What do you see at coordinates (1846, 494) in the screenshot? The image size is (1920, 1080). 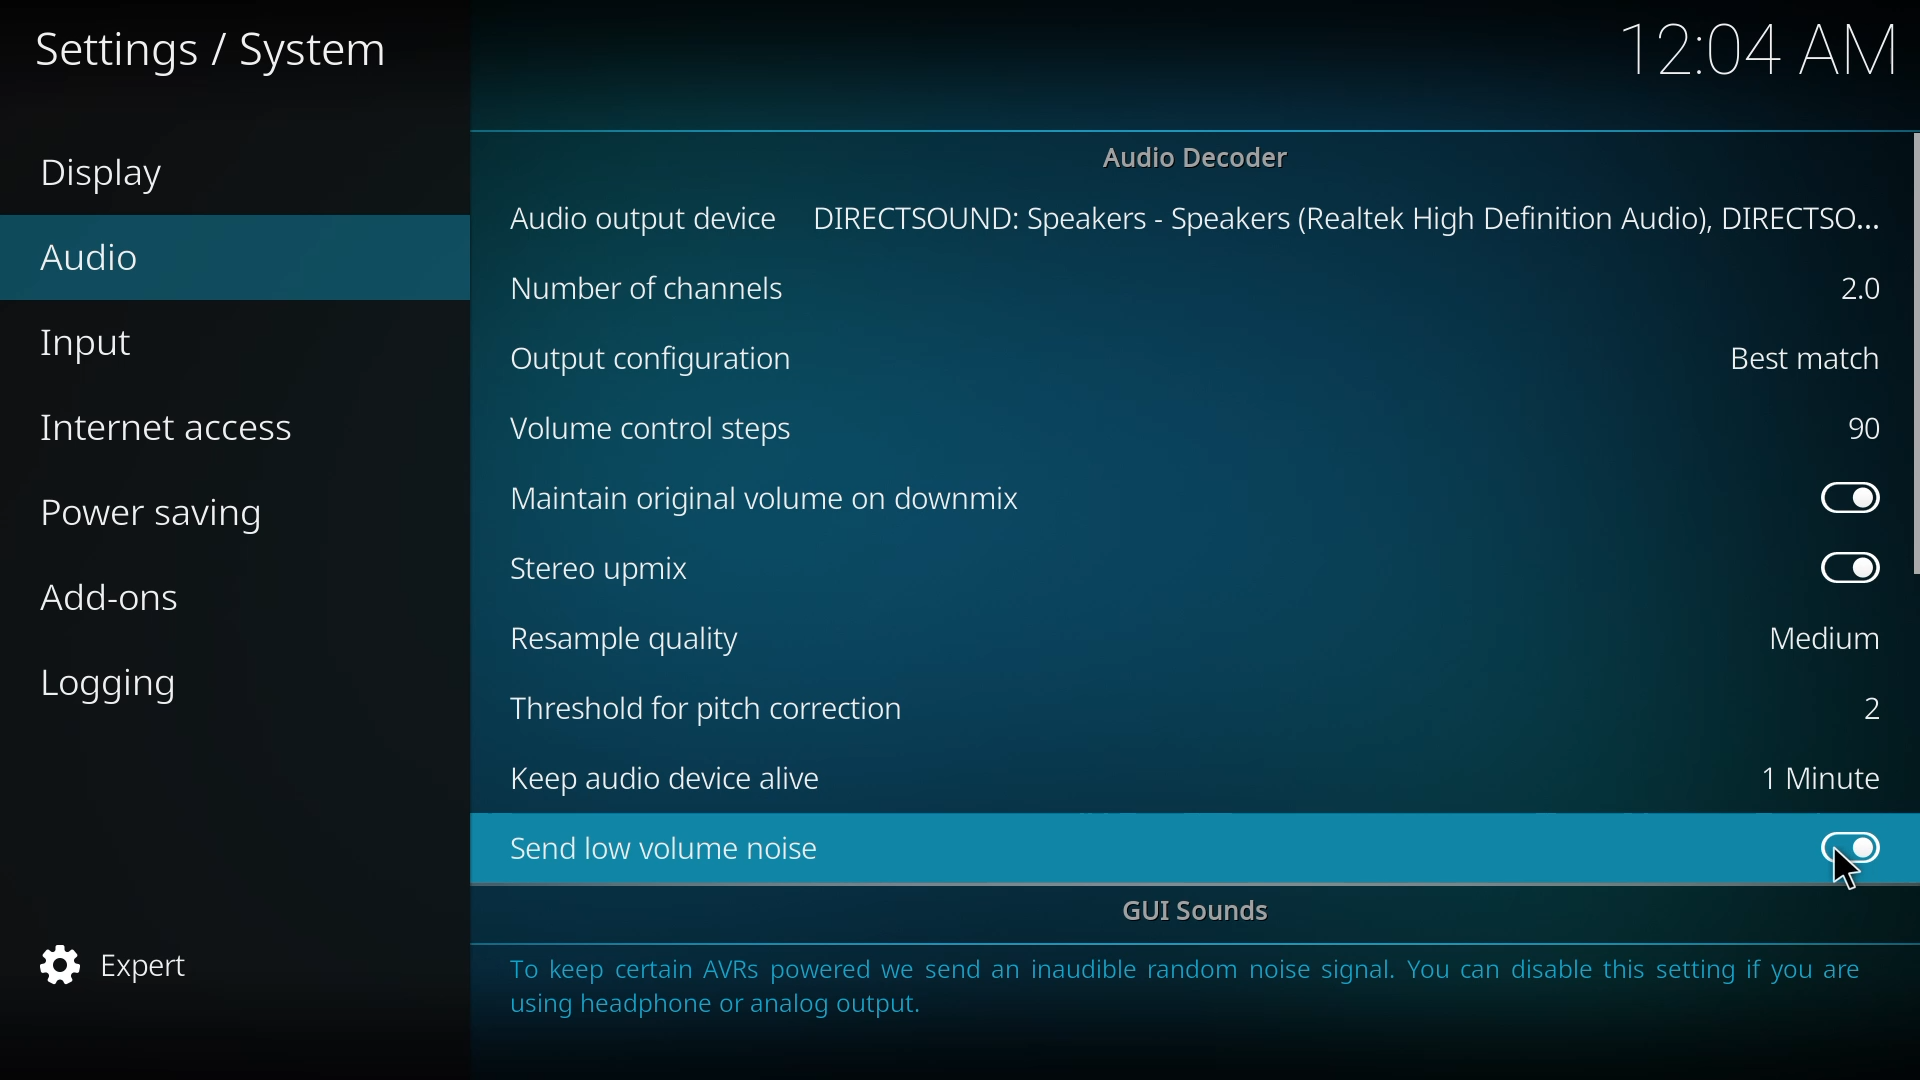 I see `enabled` at bounding box center [1846, 494].